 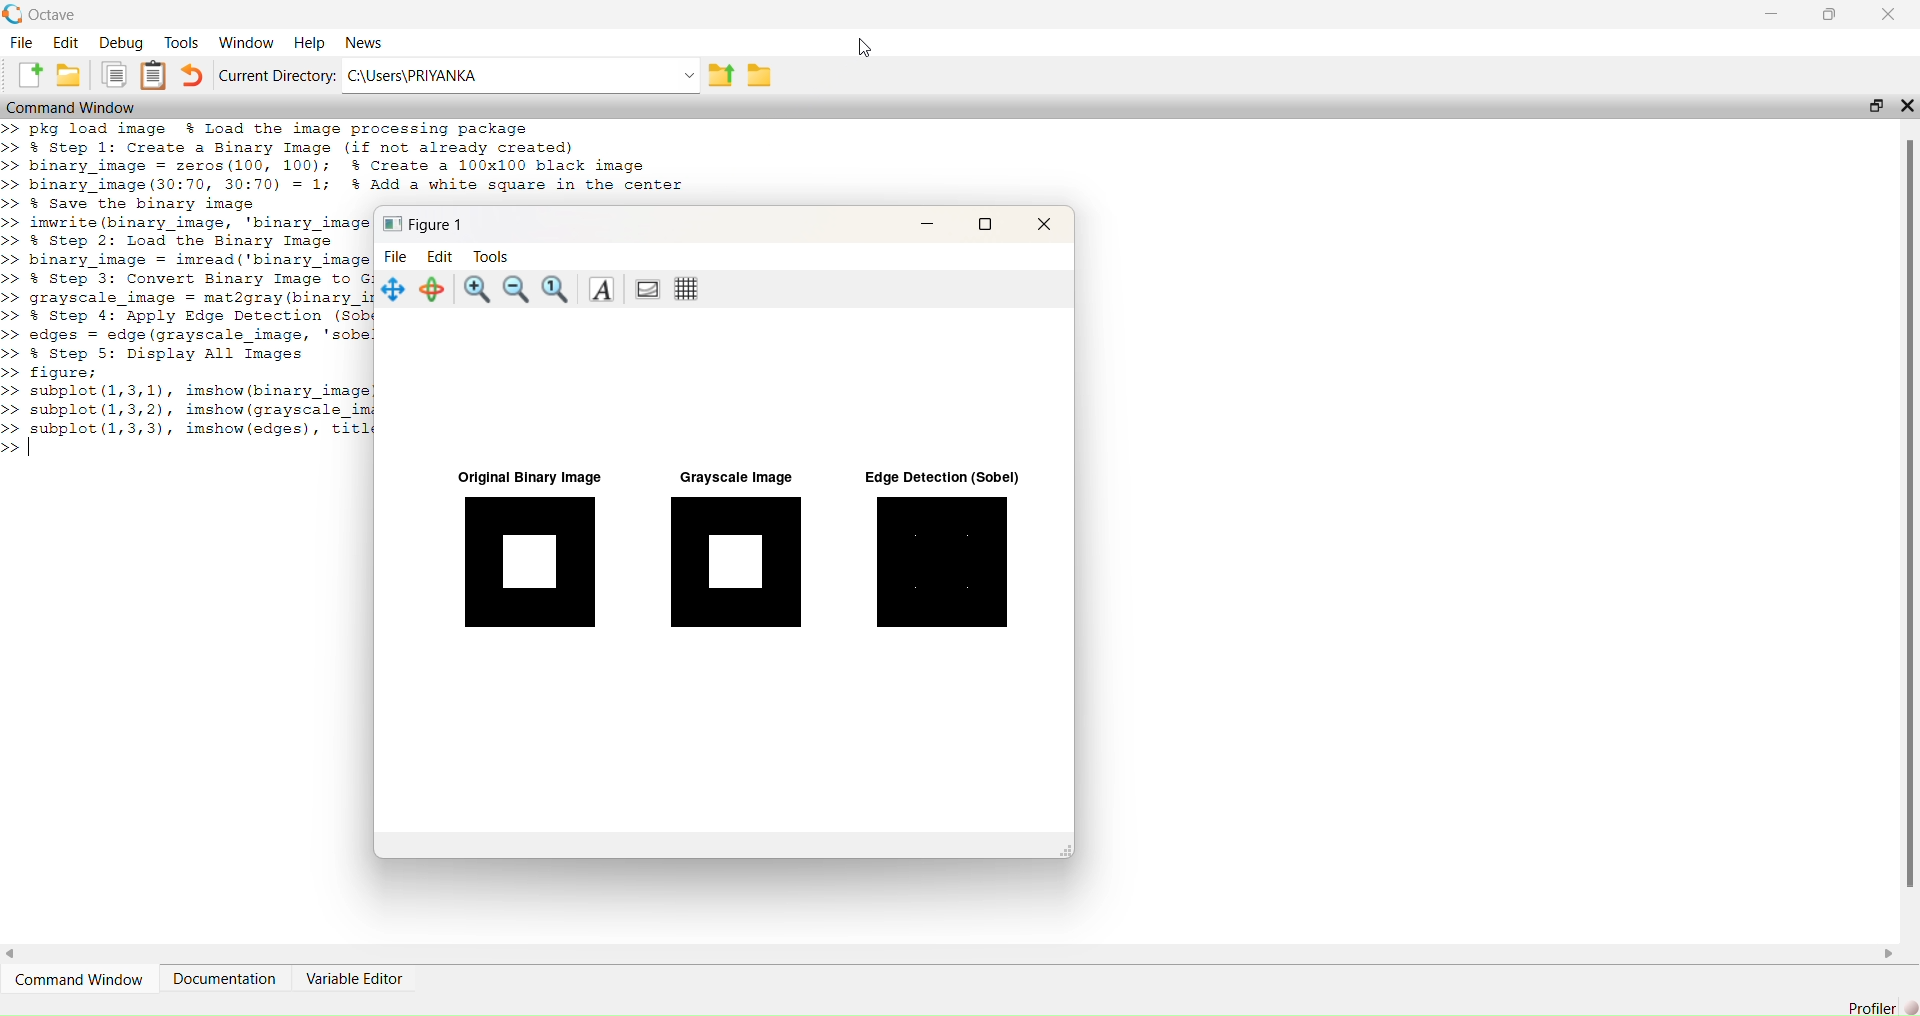 What do you see at coordinates (54, 15) in the screenshot?
I see `octave` at bounding box center [54, 15].